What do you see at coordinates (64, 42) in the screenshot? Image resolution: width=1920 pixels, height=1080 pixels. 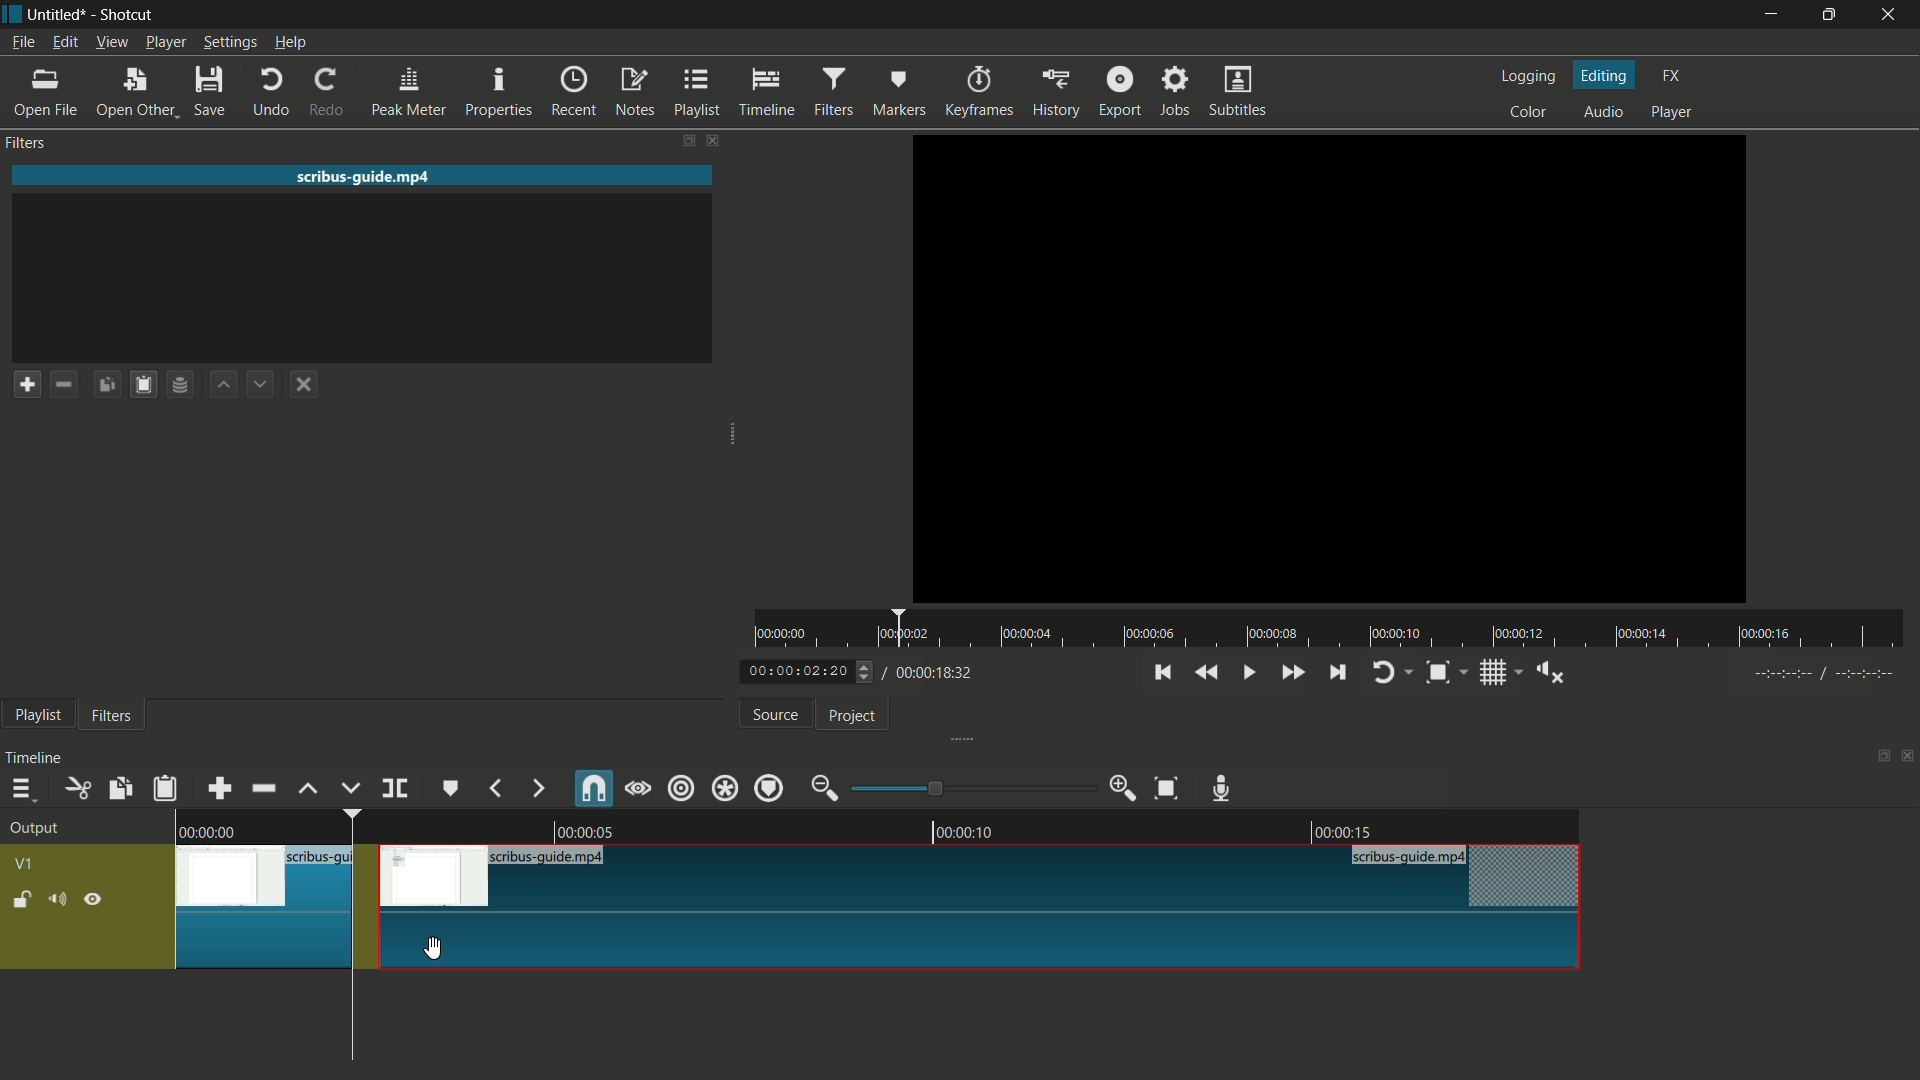 I see `edit menu` at bounding box center [64, 42].